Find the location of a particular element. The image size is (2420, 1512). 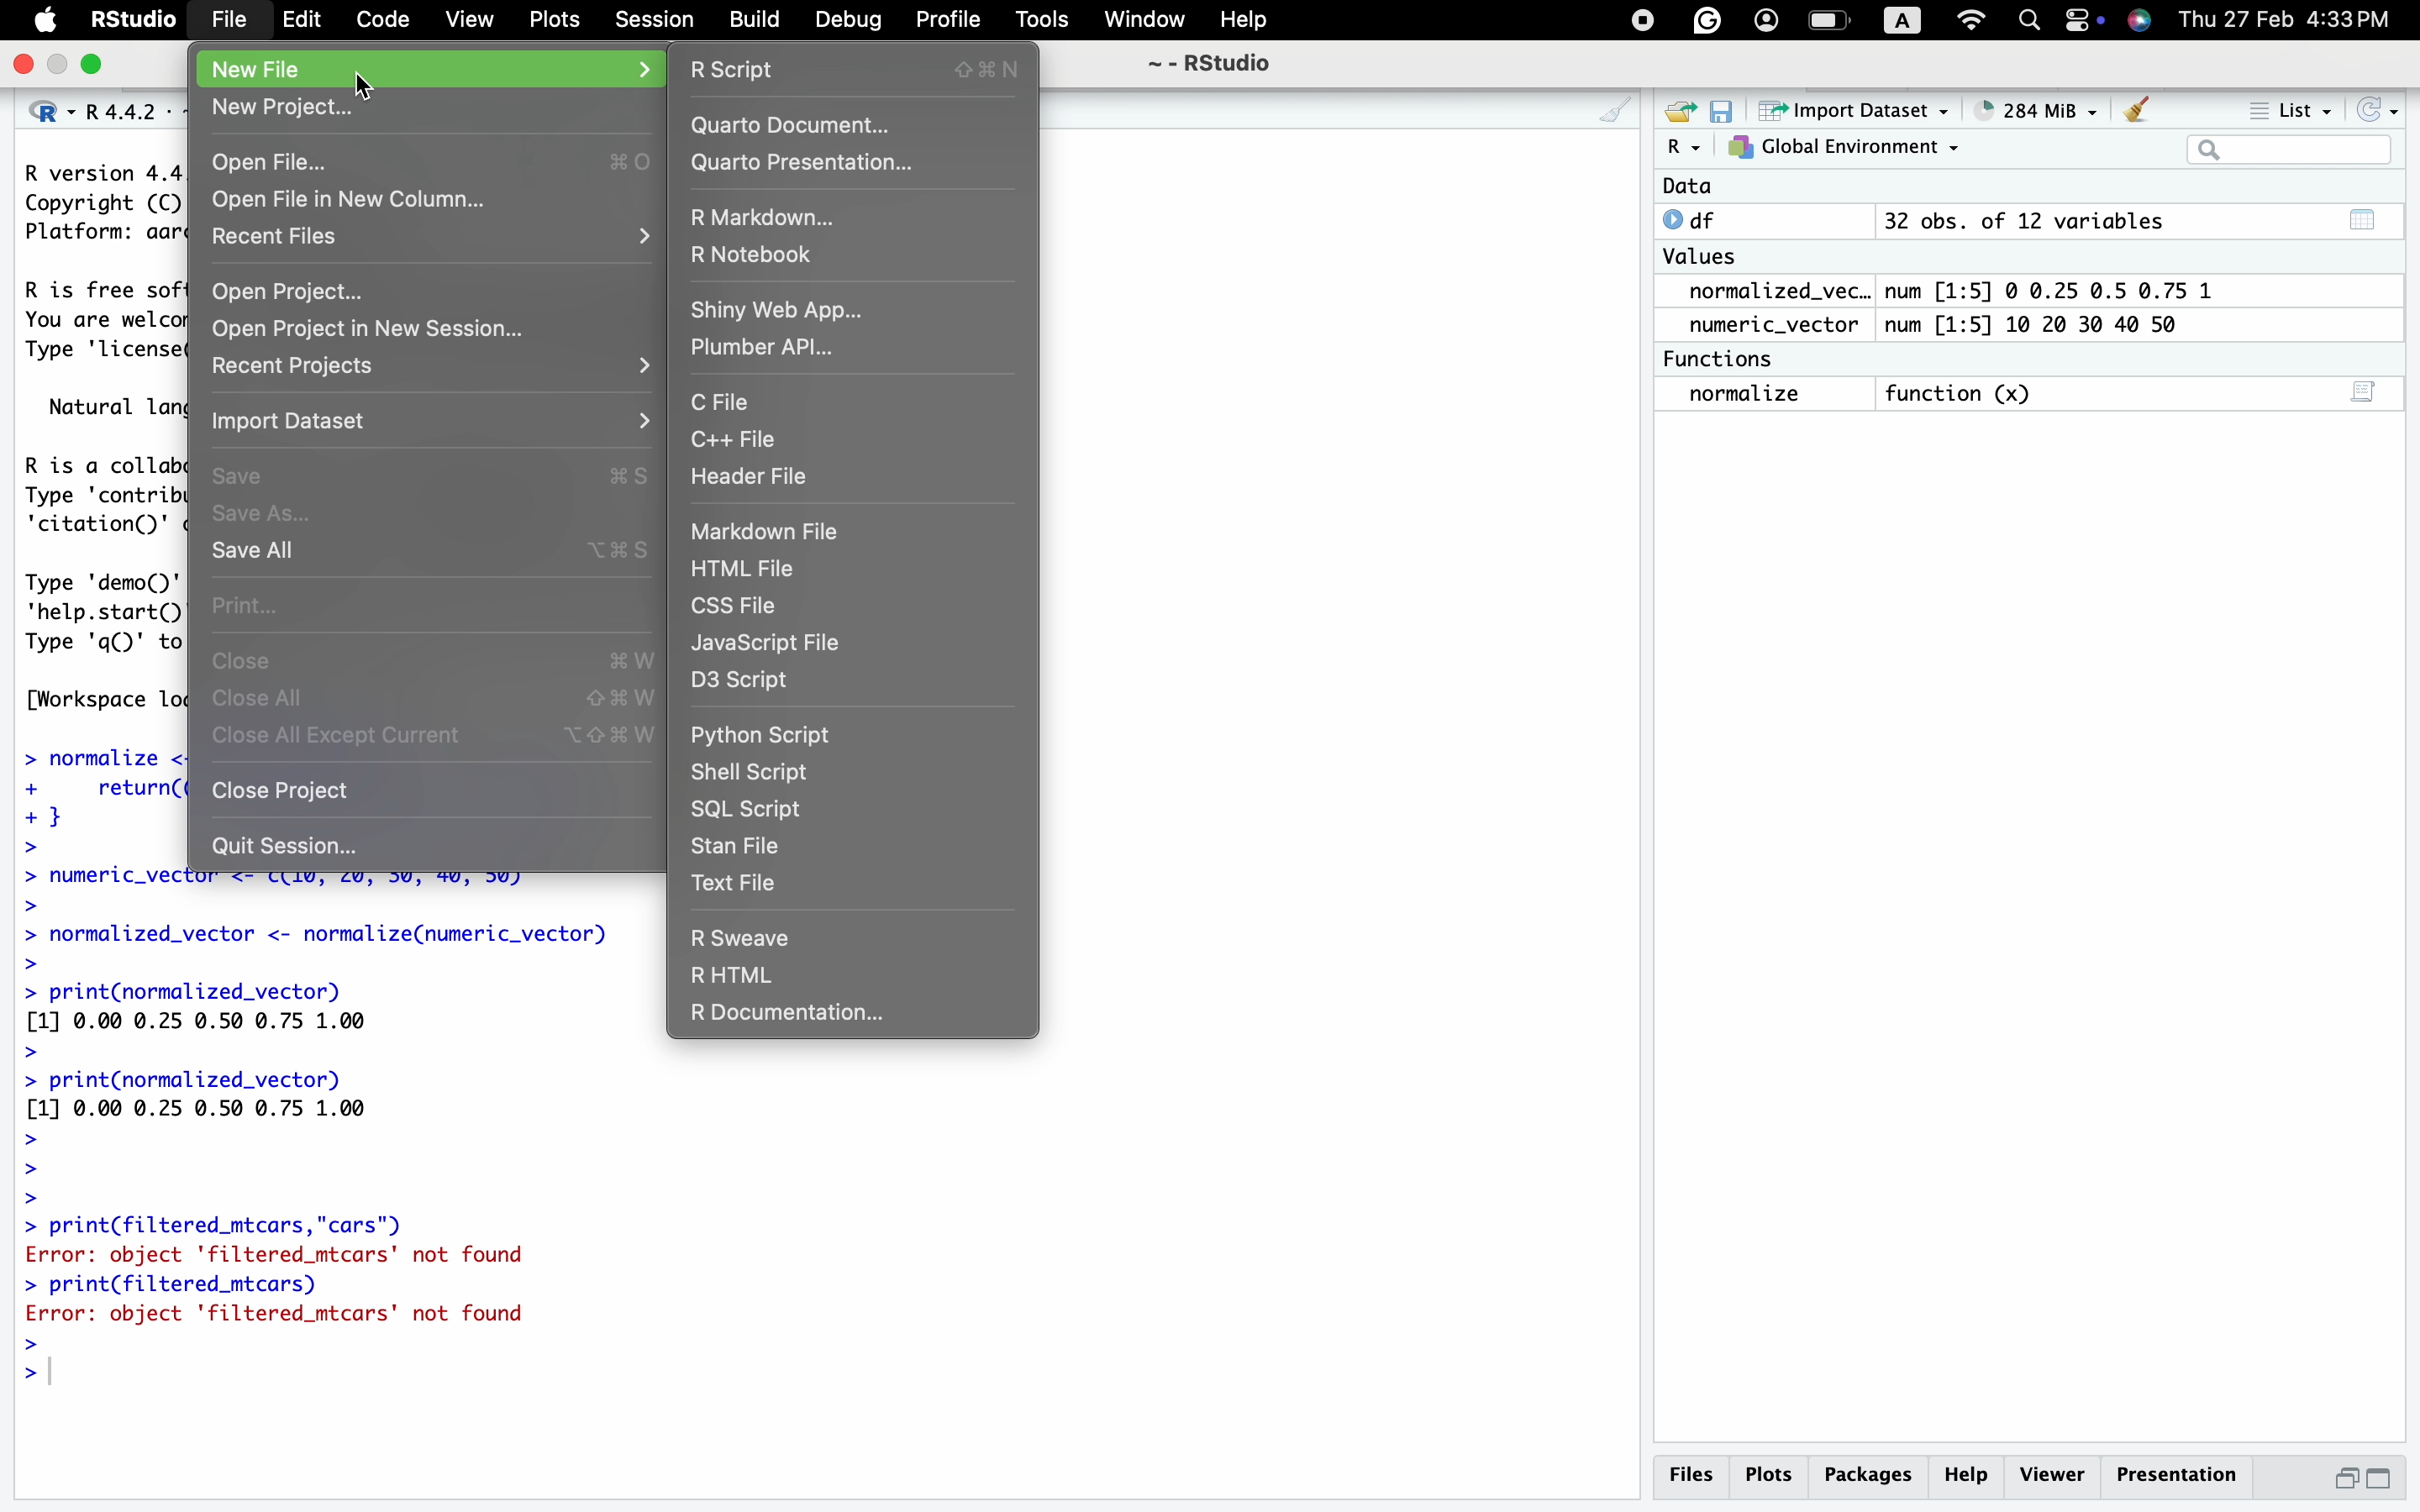

apple logo is located at coordinates (47, 18).